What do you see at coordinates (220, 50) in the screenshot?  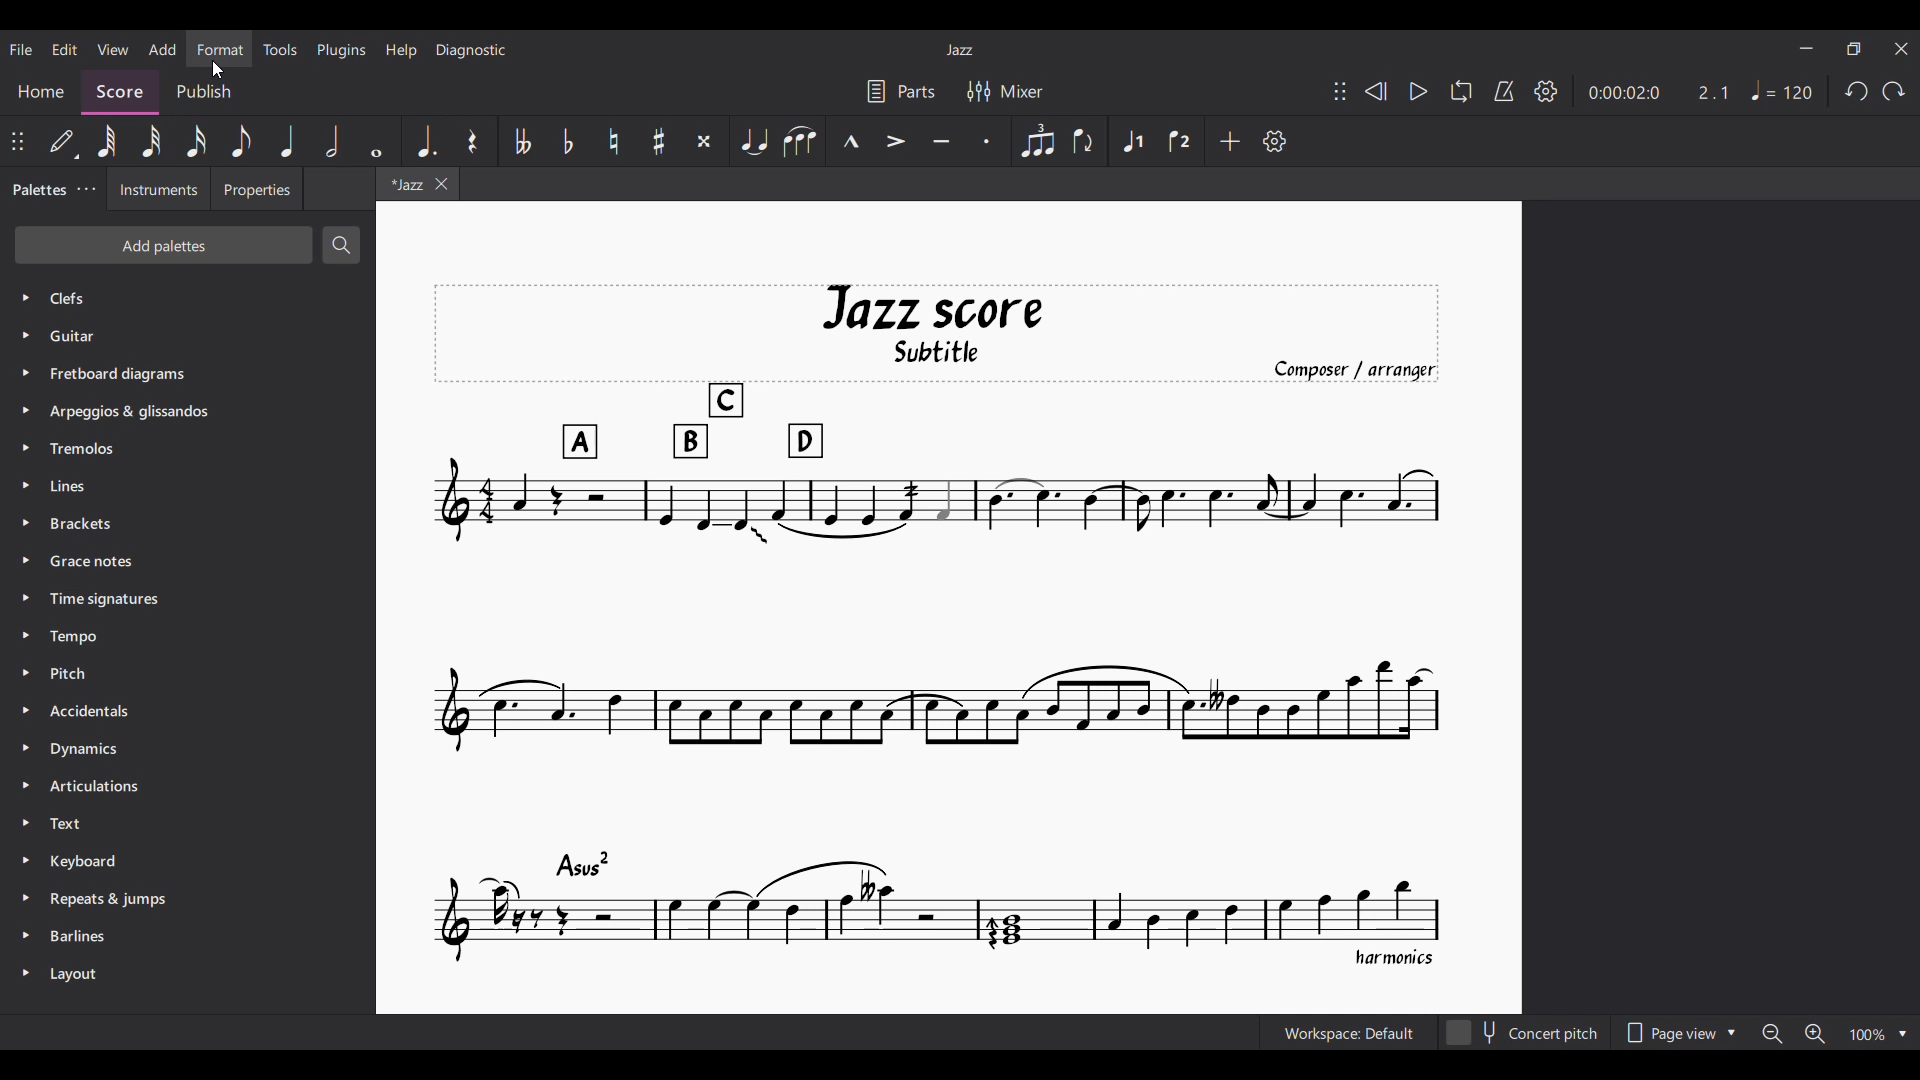 I see `Format menu, highlighted by cursor` at bounding box center [220, 50].